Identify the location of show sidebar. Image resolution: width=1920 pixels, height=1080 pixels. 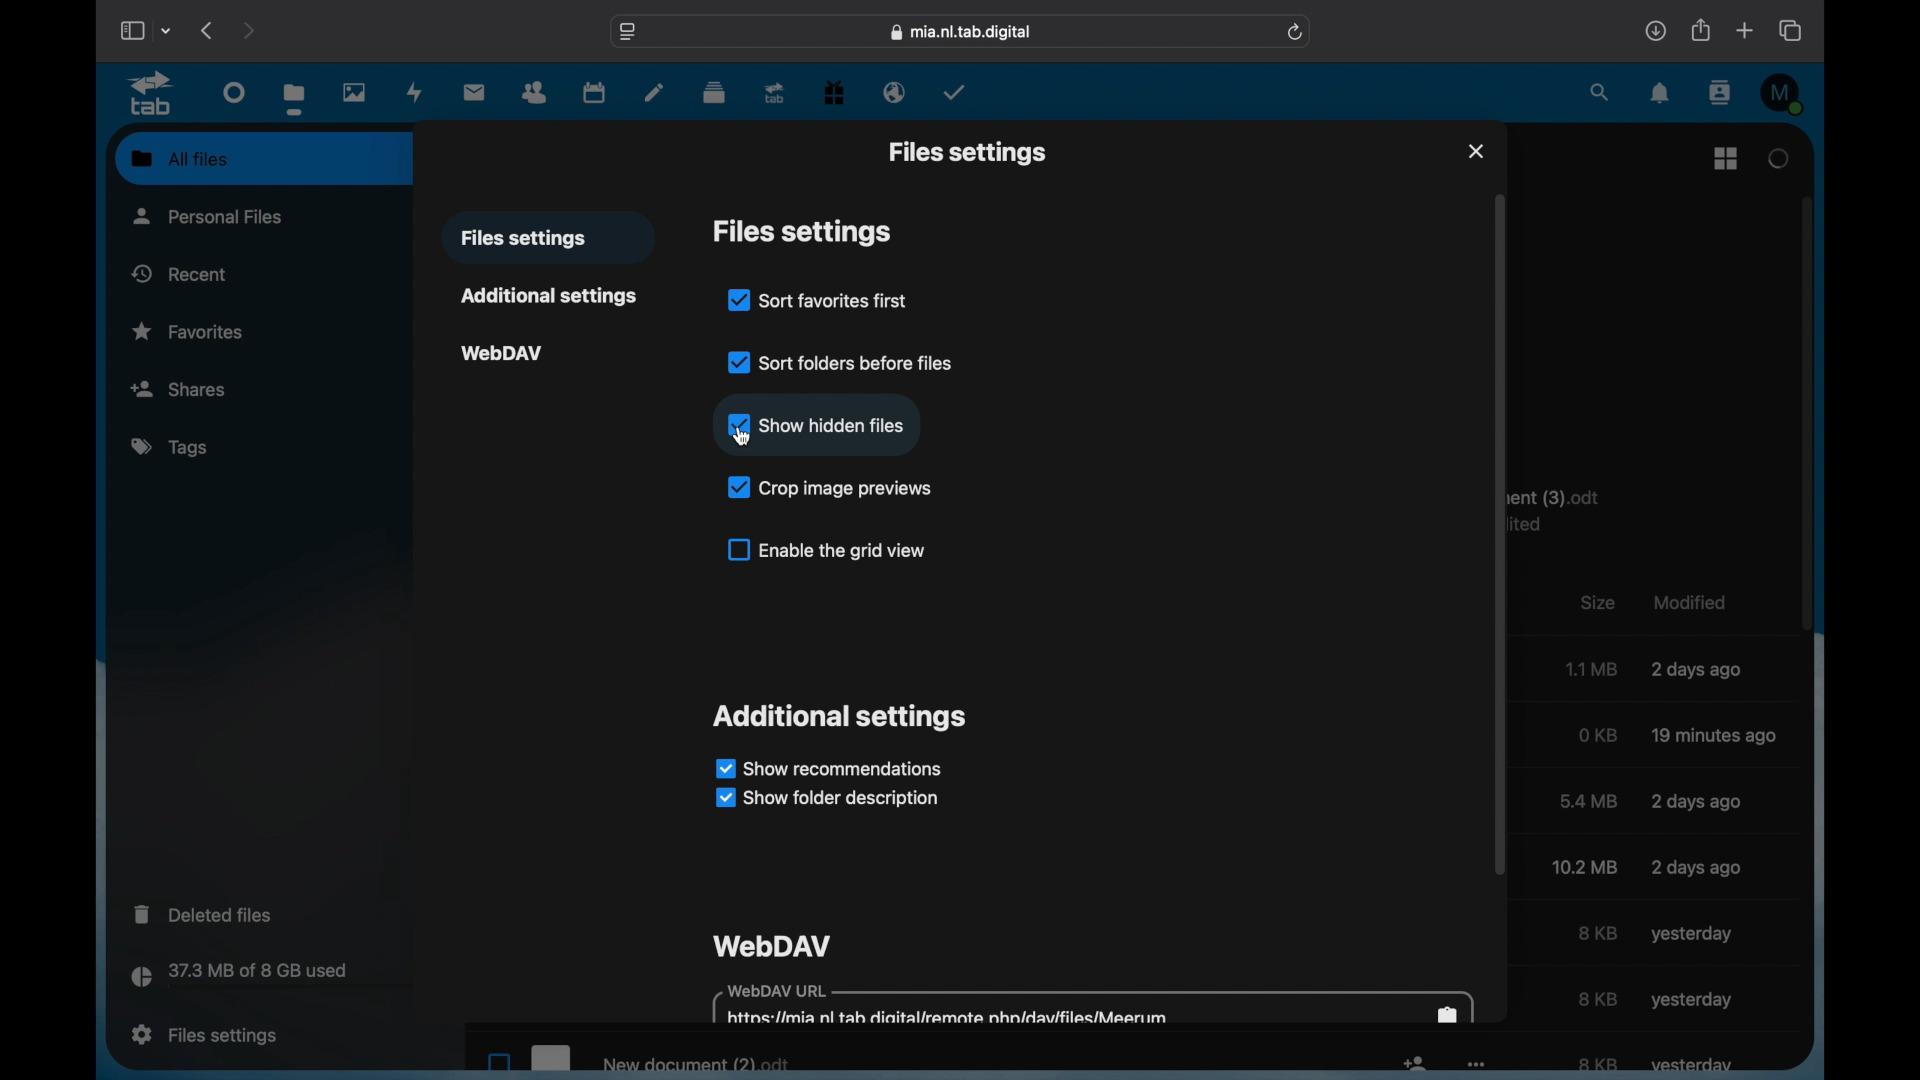
(131, 30).